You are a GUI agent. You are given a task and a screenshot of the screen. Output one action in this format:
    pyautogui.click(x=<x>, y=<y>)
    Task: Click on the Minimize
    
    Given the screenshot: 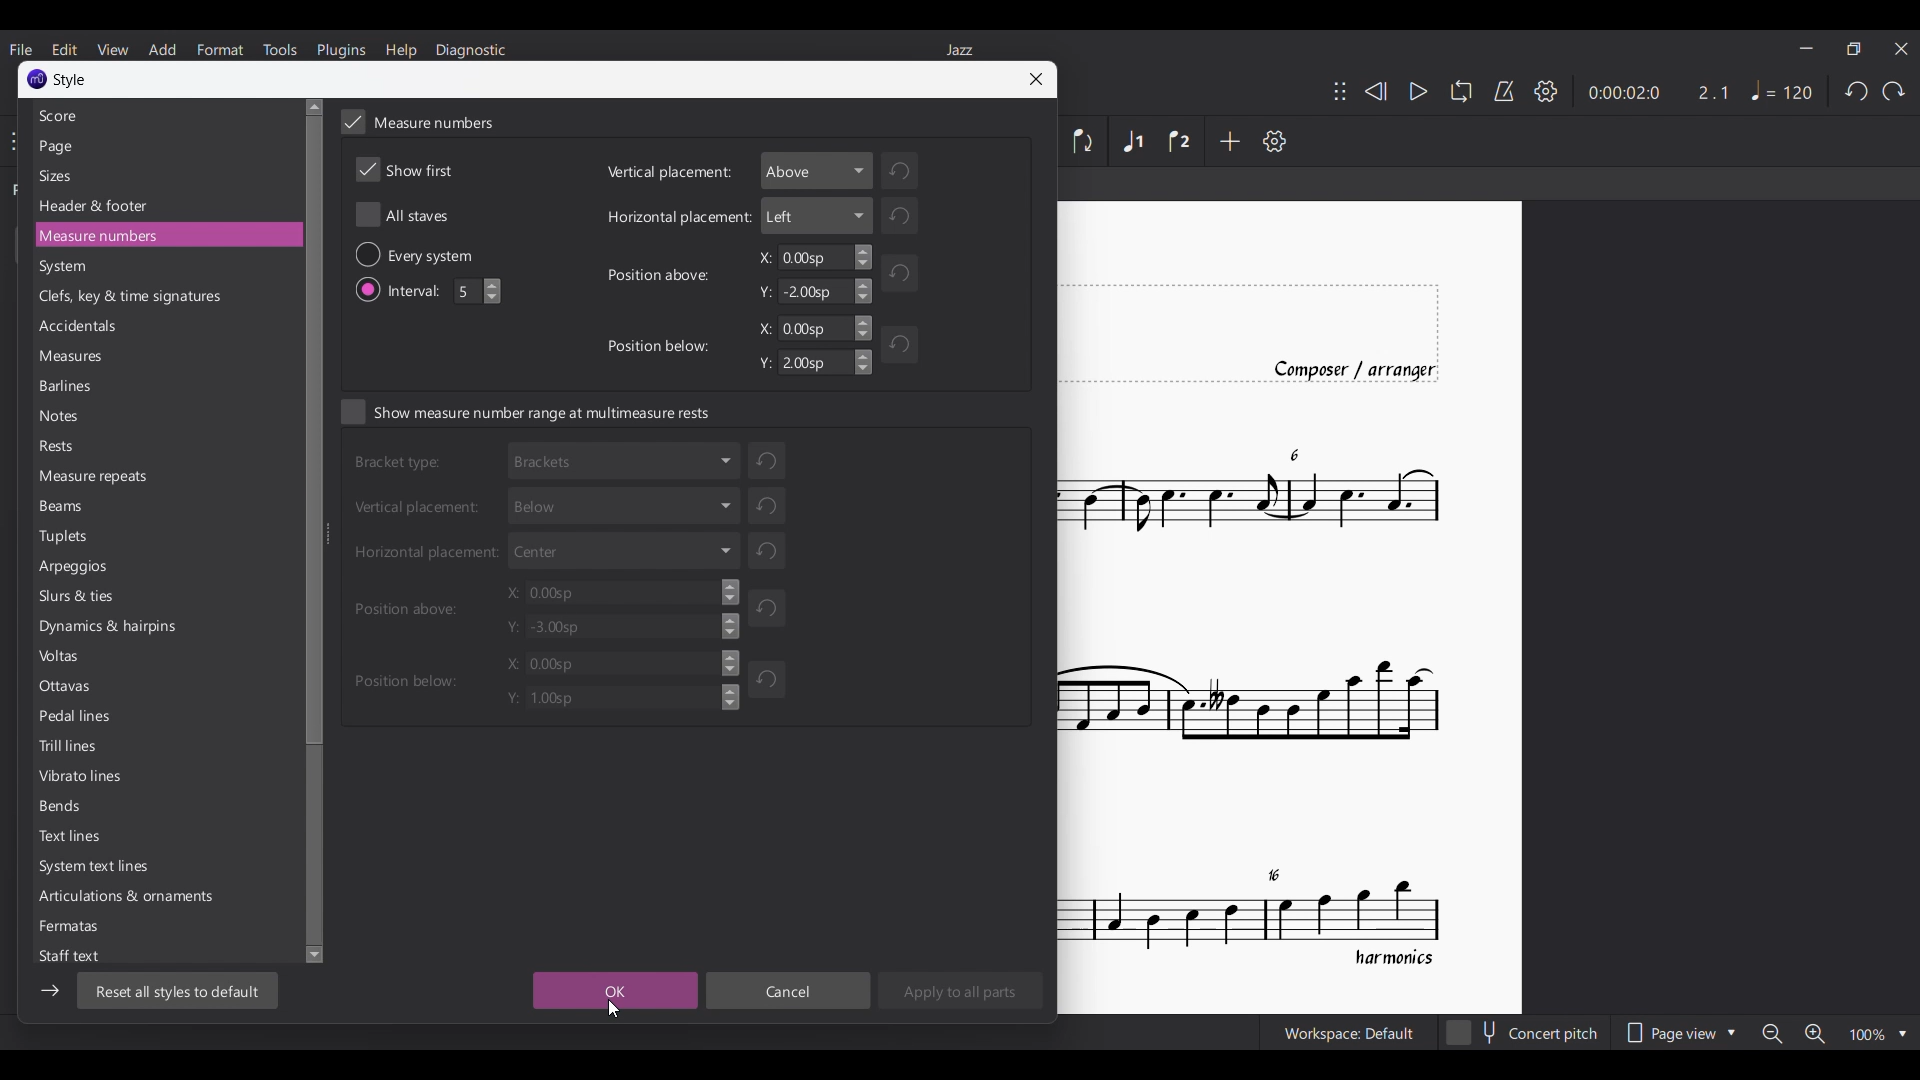 What is the action you would take?
    pyautogui.click(x=1805, y=48)
    